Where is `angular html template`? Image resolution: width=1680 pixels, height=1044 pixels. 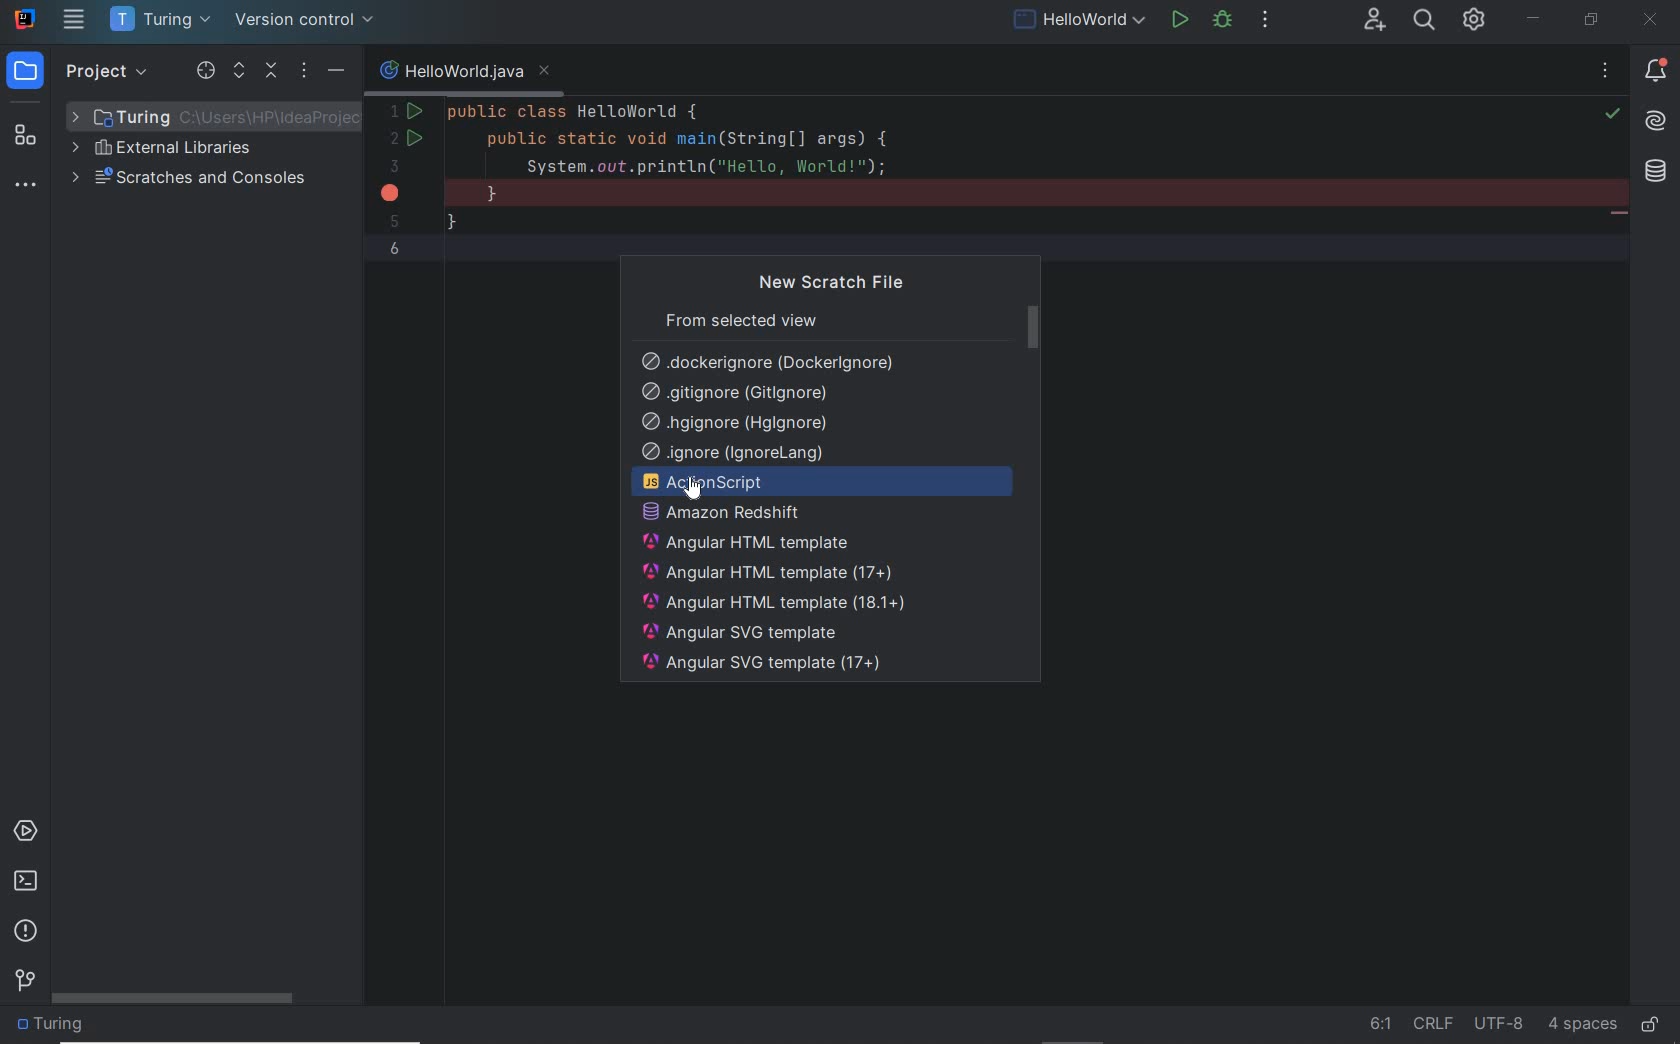 angular html template is located at coordinates (747, 543).